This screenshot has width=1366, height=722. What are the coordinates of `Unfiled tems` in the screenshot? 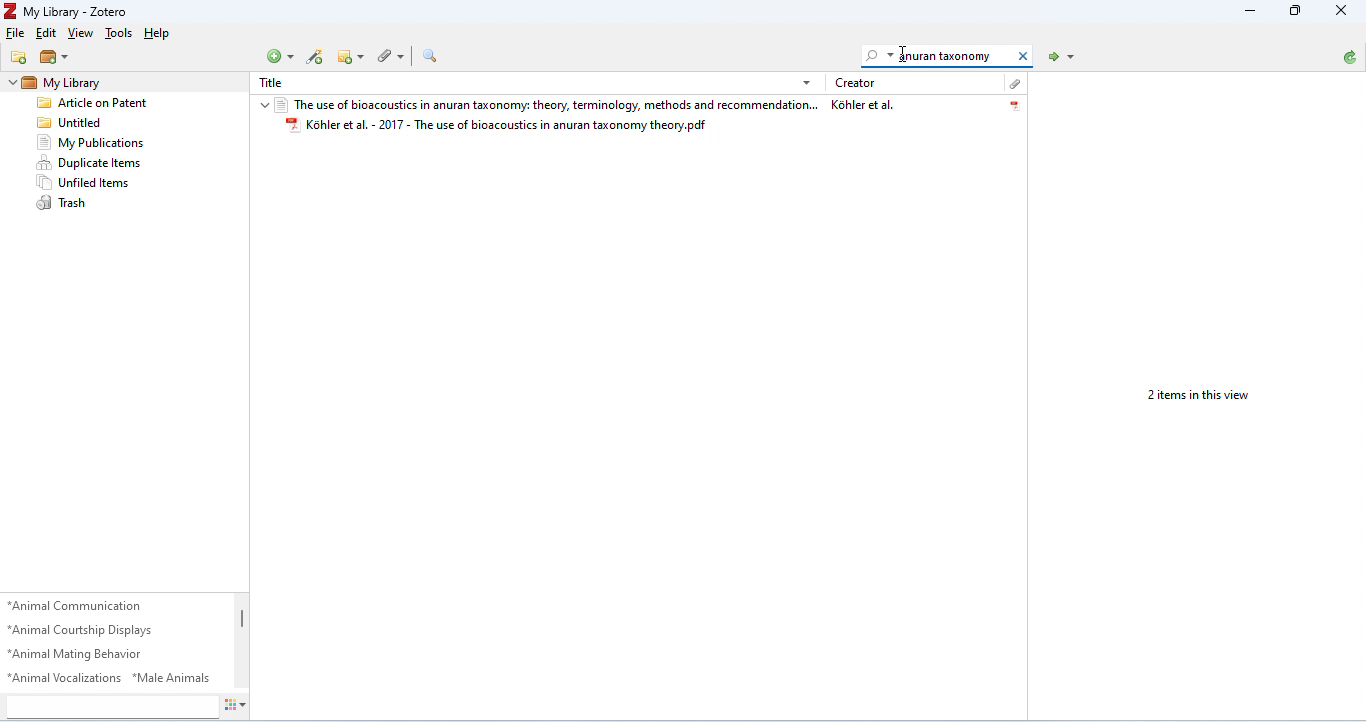 It's located at (106, 181).